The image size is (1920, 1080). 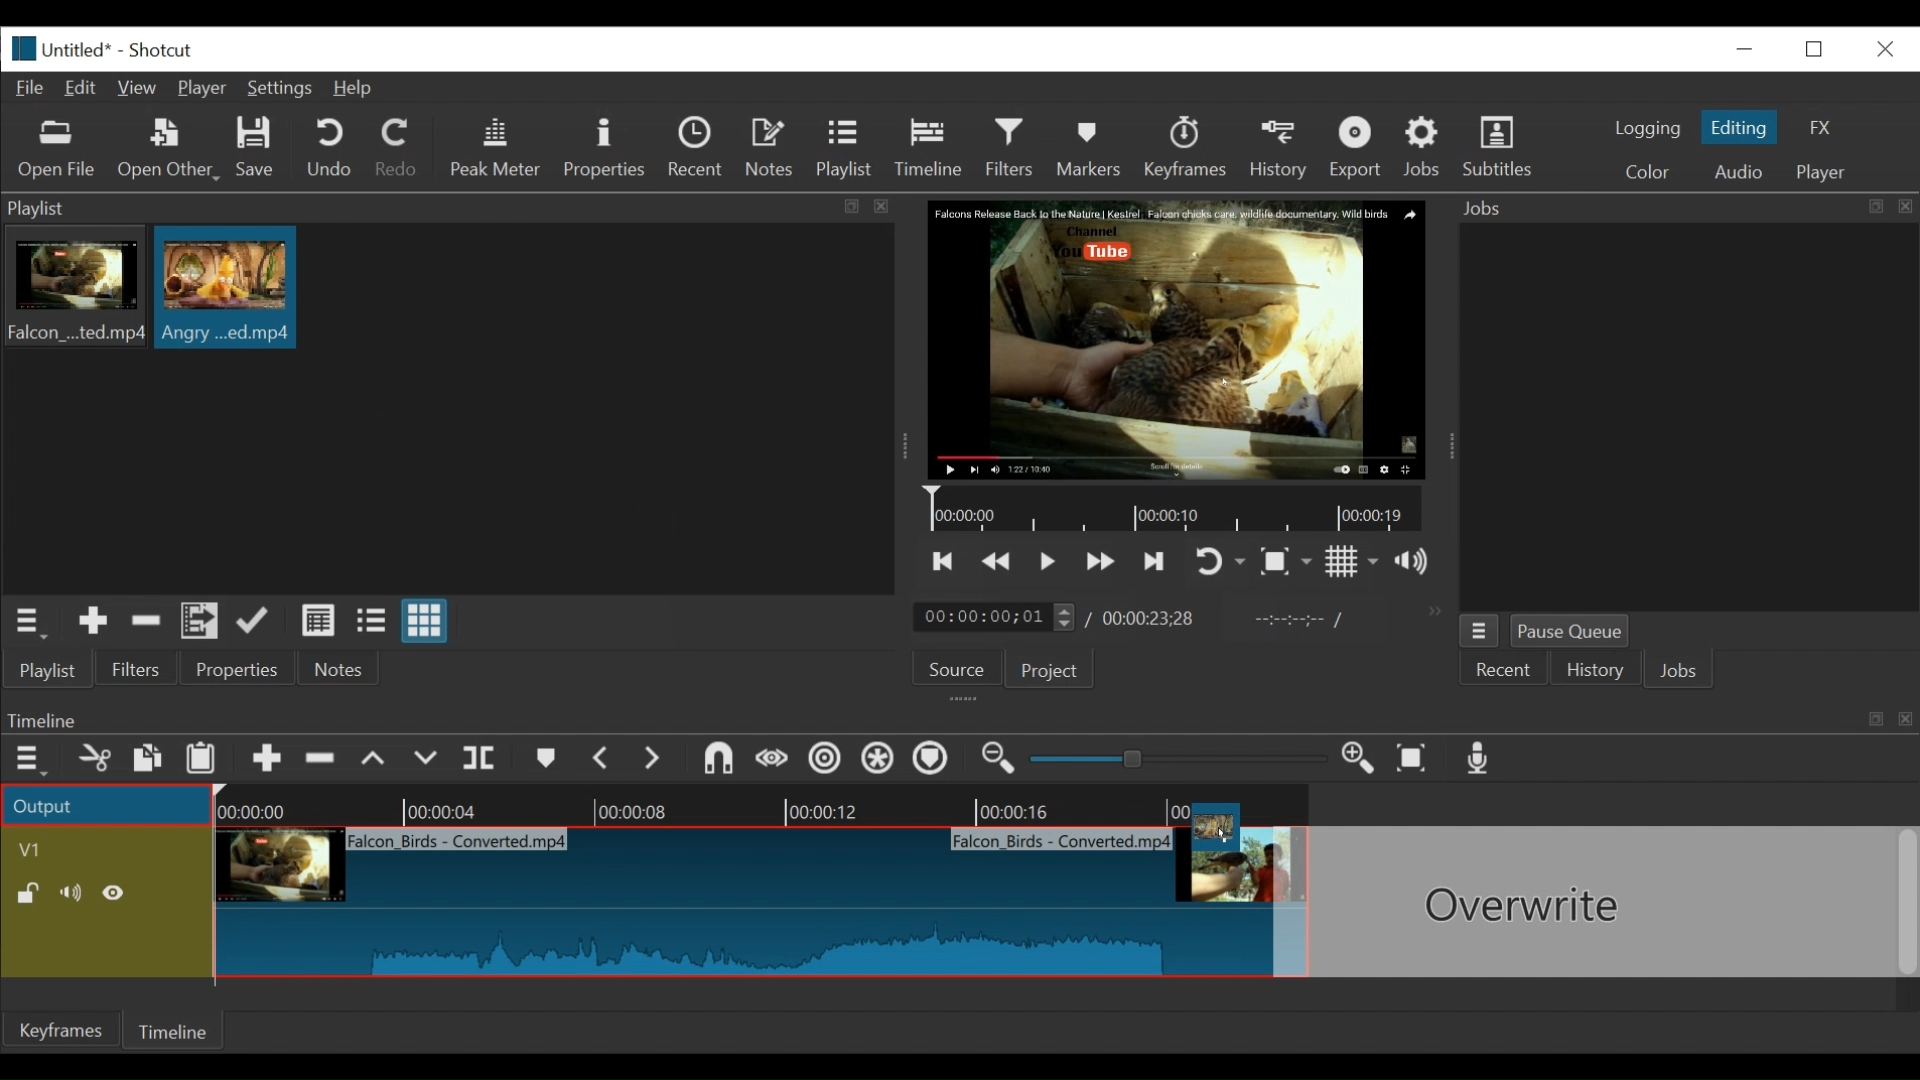 What do you see at coordinates (1294, 622) in the screenshot?
I see `in point` at bounding box center [1294, 622].